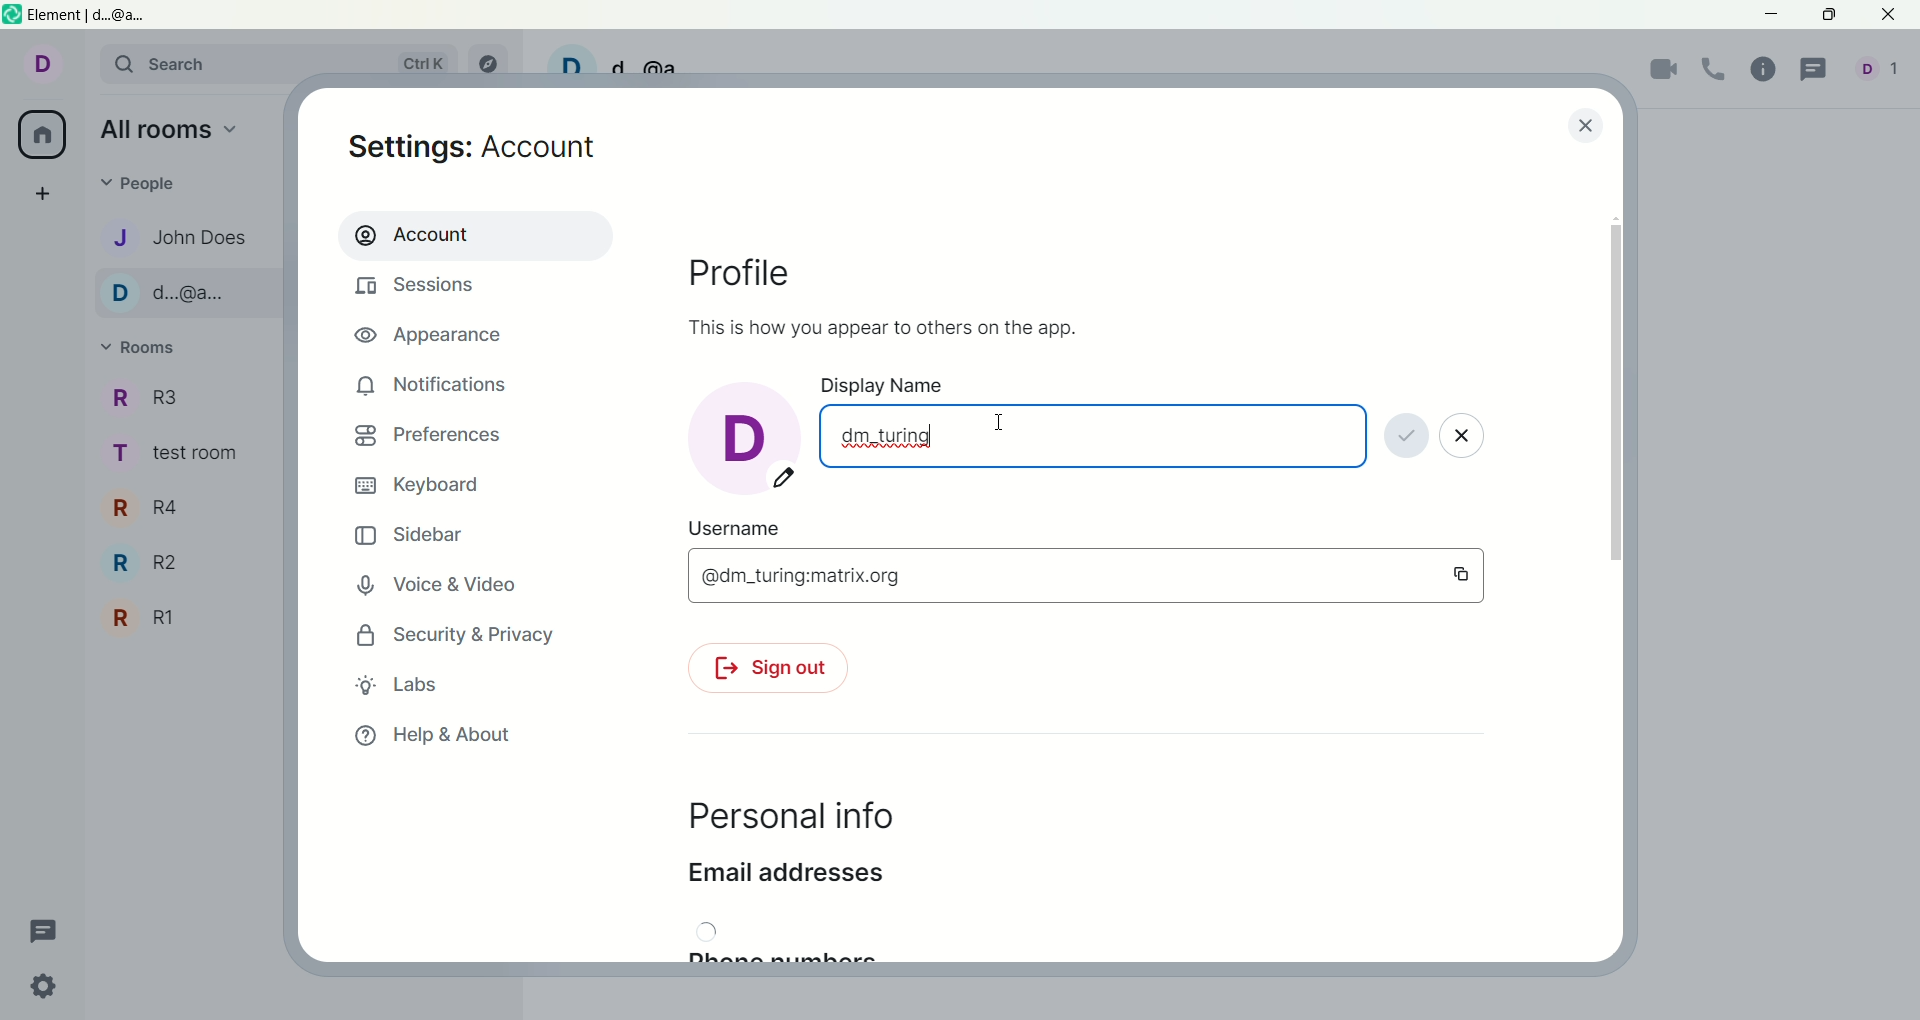  I want to click on email address, so click(785, 879).